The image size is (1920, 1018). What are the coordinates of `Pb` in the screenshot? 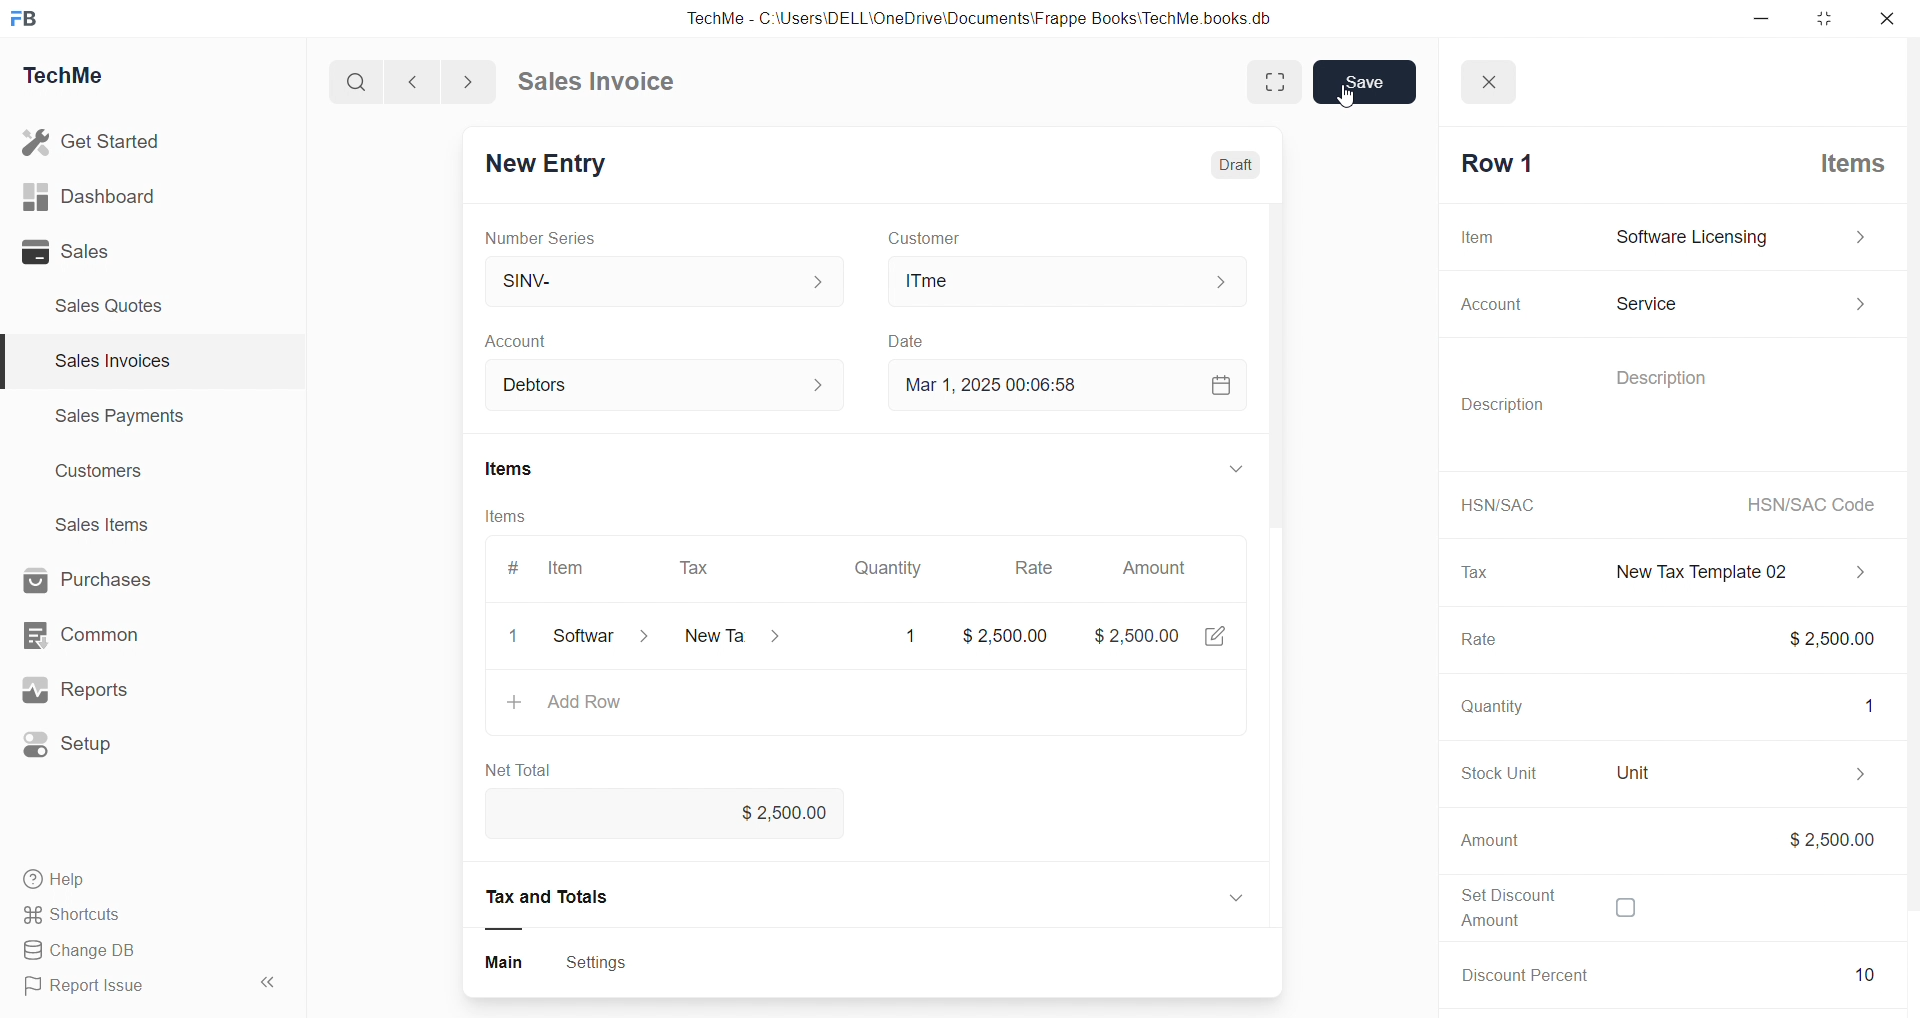 It's located at (1778, 975).